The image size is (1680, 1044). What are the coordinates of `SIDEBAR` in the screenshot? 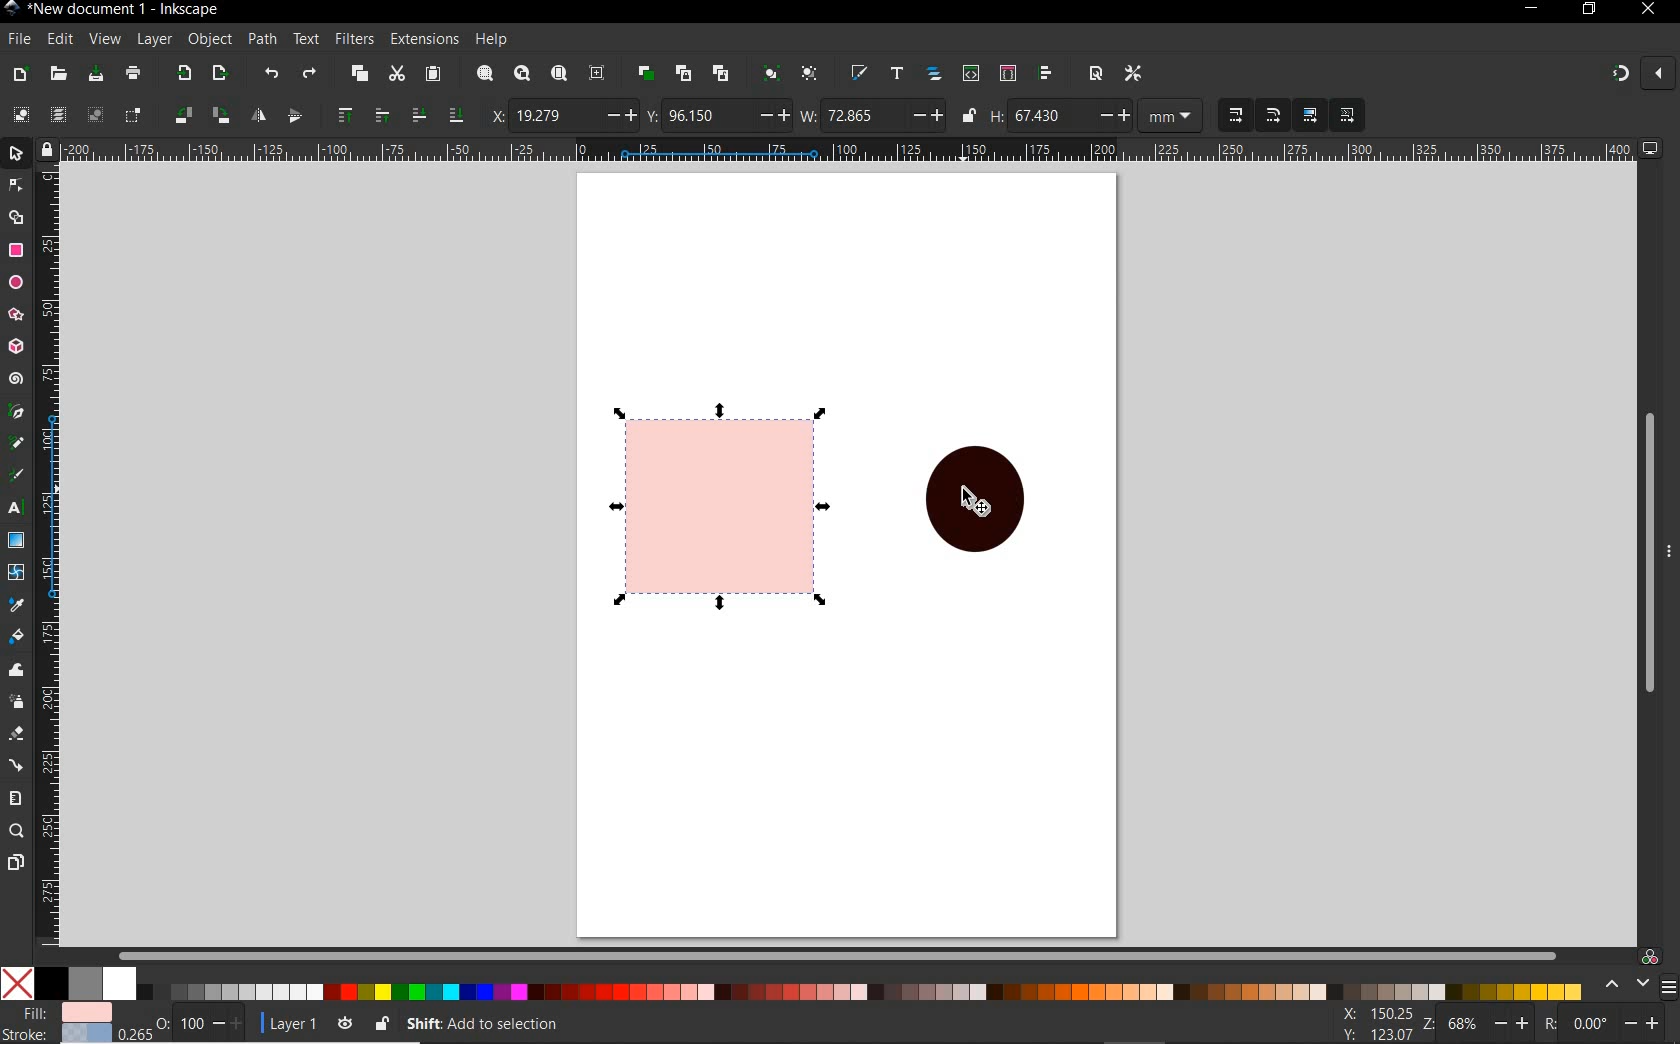 It's located at (1670, 987).